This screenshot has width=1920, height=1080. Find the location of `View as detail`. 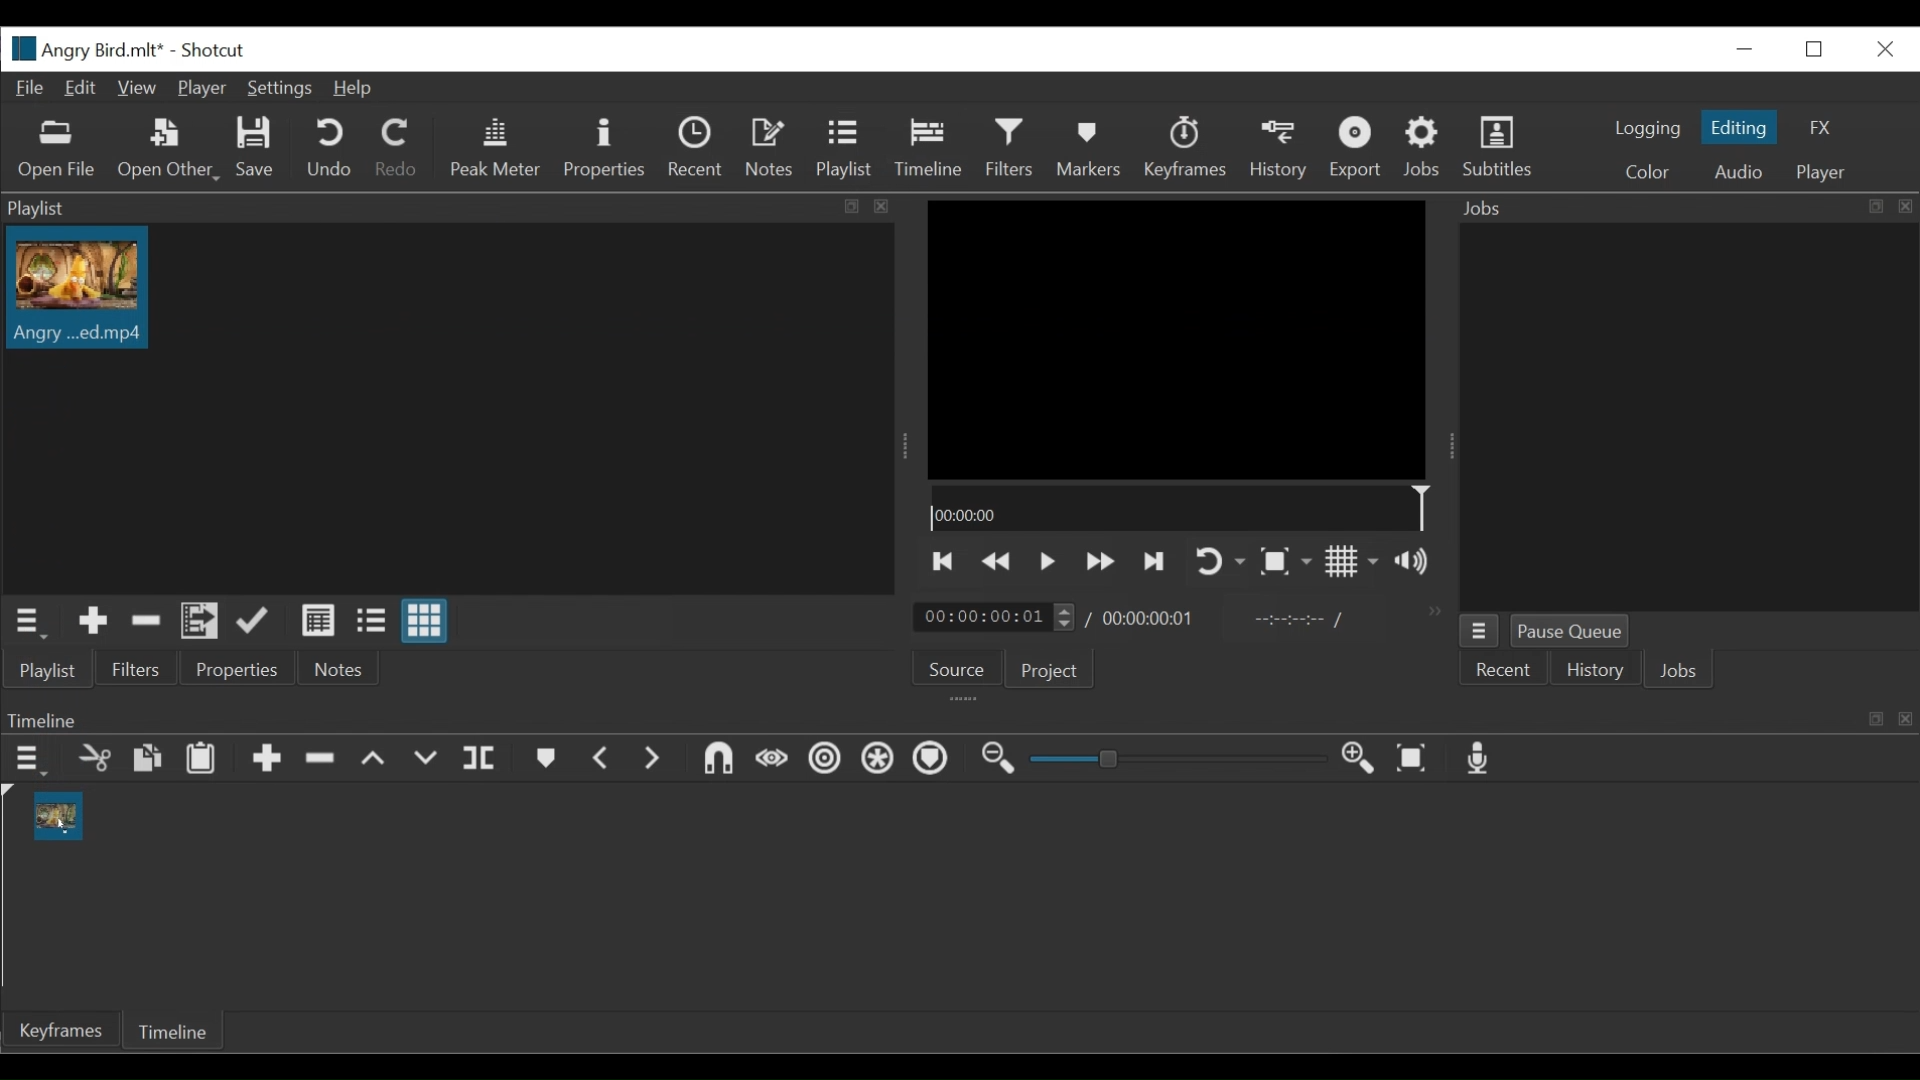

View as detail is located at coordinates (319, 622).